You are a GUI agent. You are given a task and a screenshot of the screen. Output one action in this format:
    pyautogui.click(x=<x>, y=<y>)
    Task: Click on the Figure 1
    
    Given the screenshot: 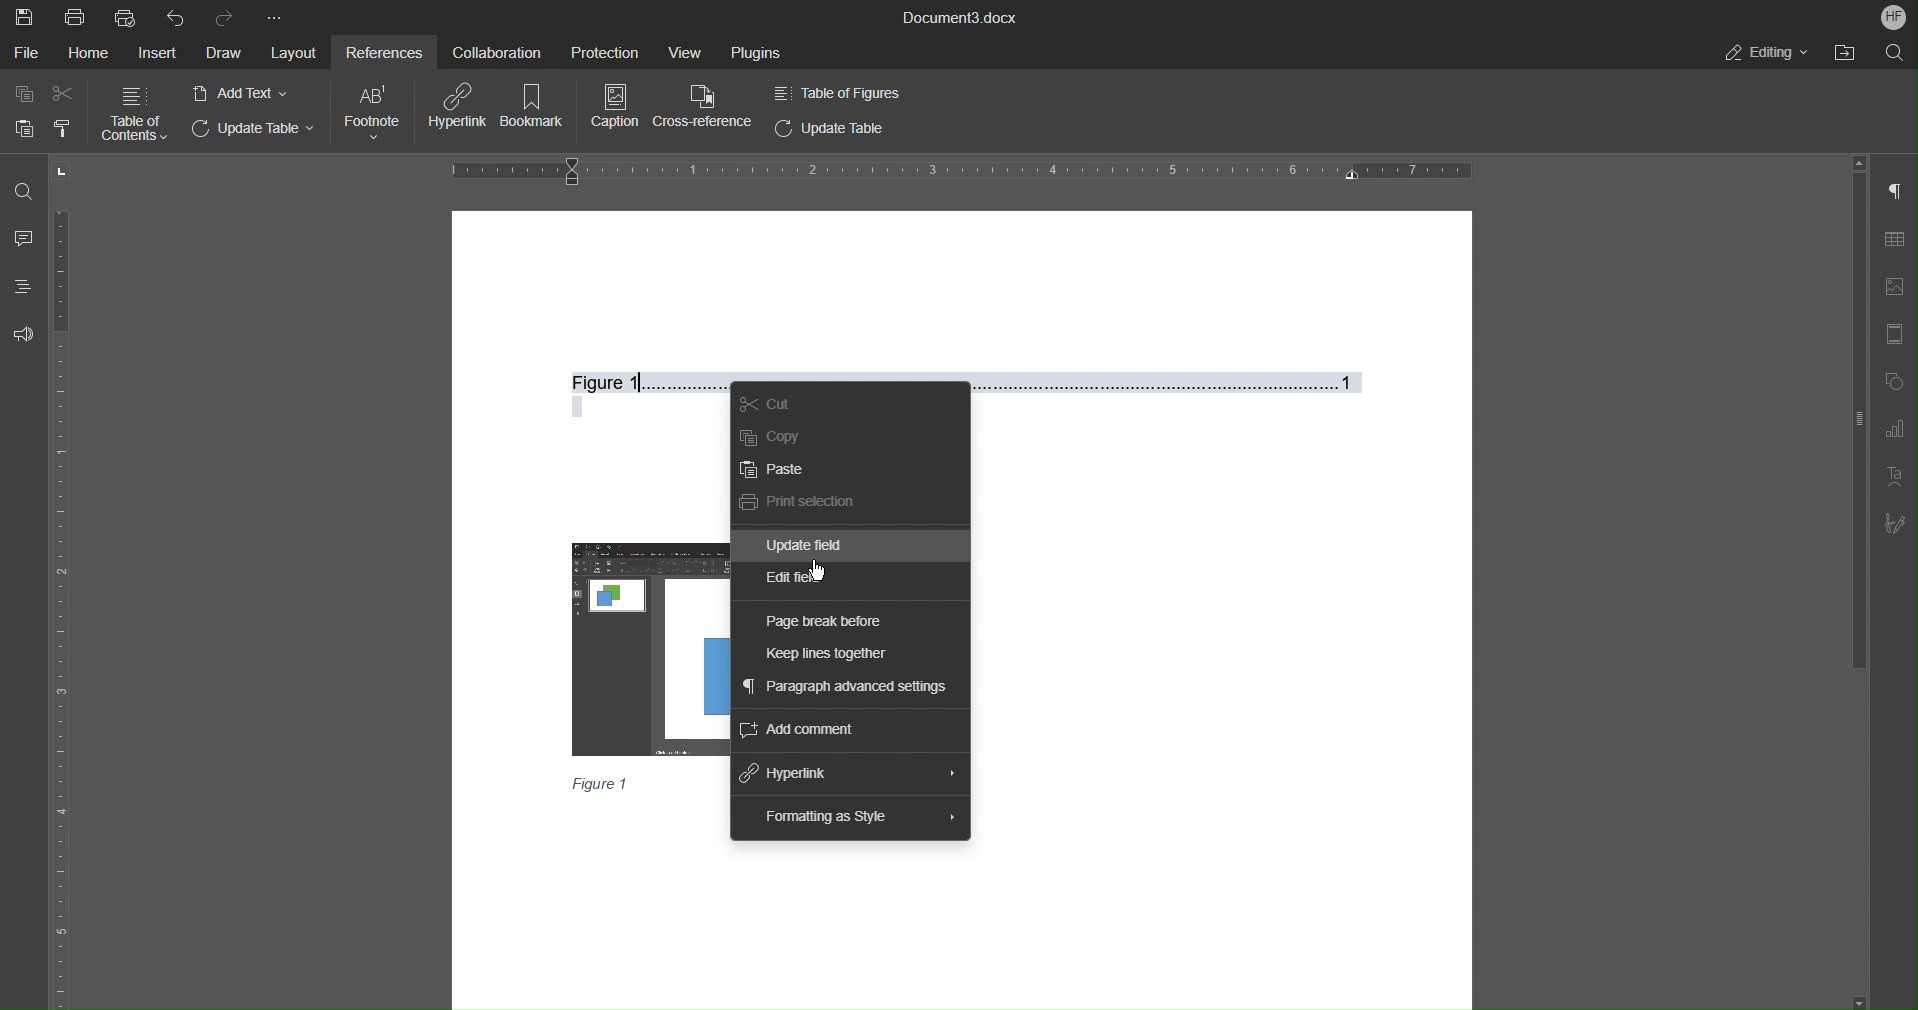 What is the action you would take?
    pyautogui.click(x=975, y=379)
    